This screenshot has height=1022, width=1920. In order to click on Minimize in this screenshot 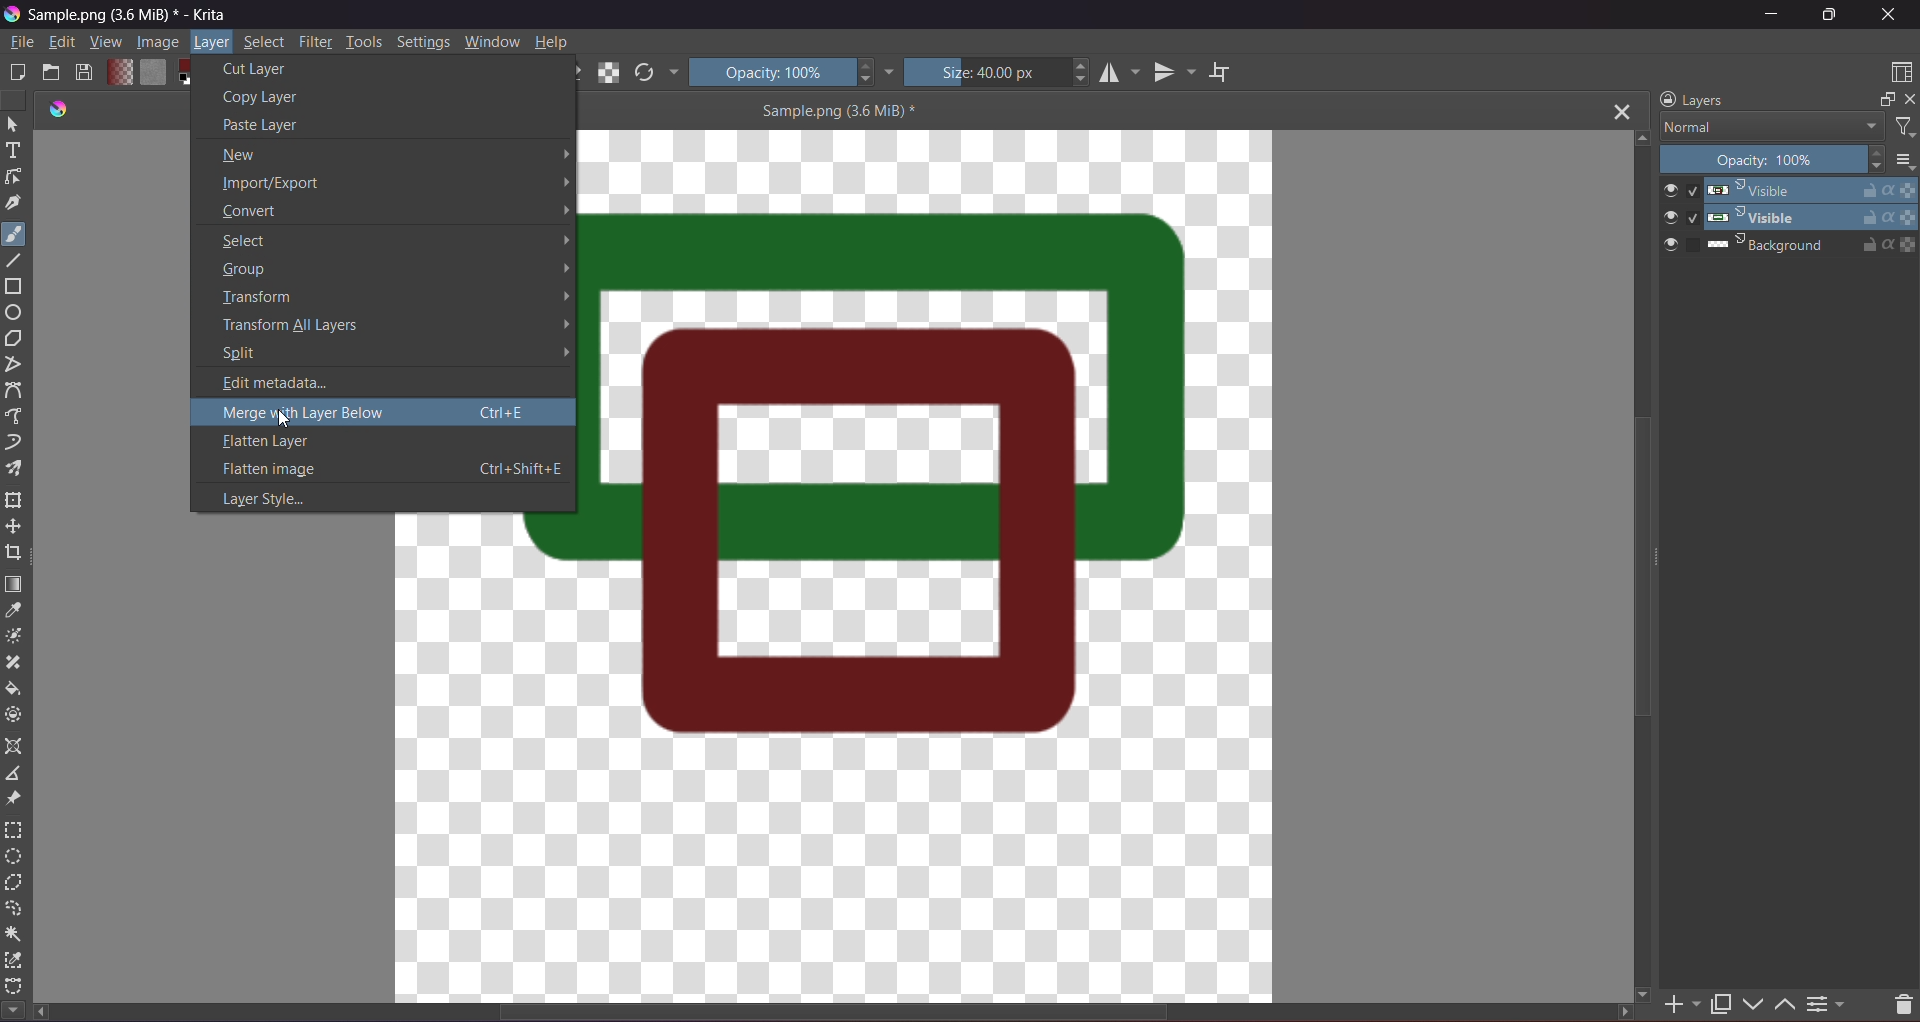, I will do `click(1772, 14)`.